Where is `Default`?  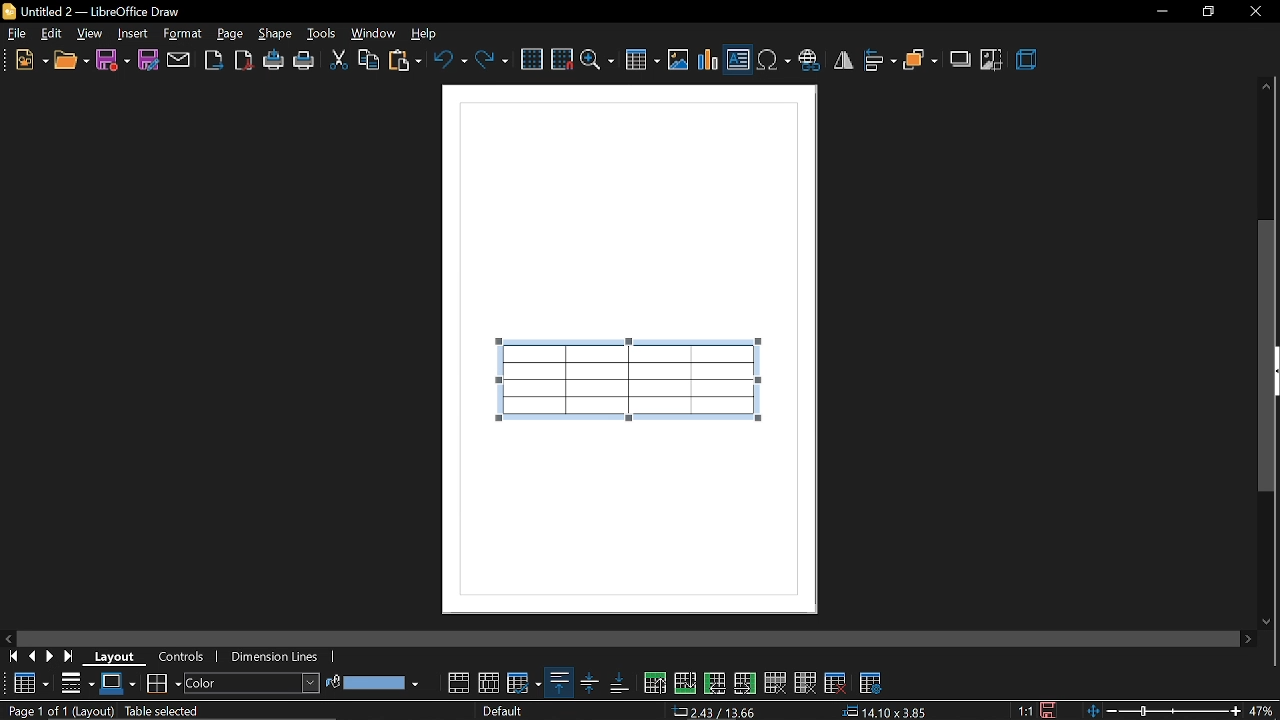 Default is located at coordinates (506, 711).